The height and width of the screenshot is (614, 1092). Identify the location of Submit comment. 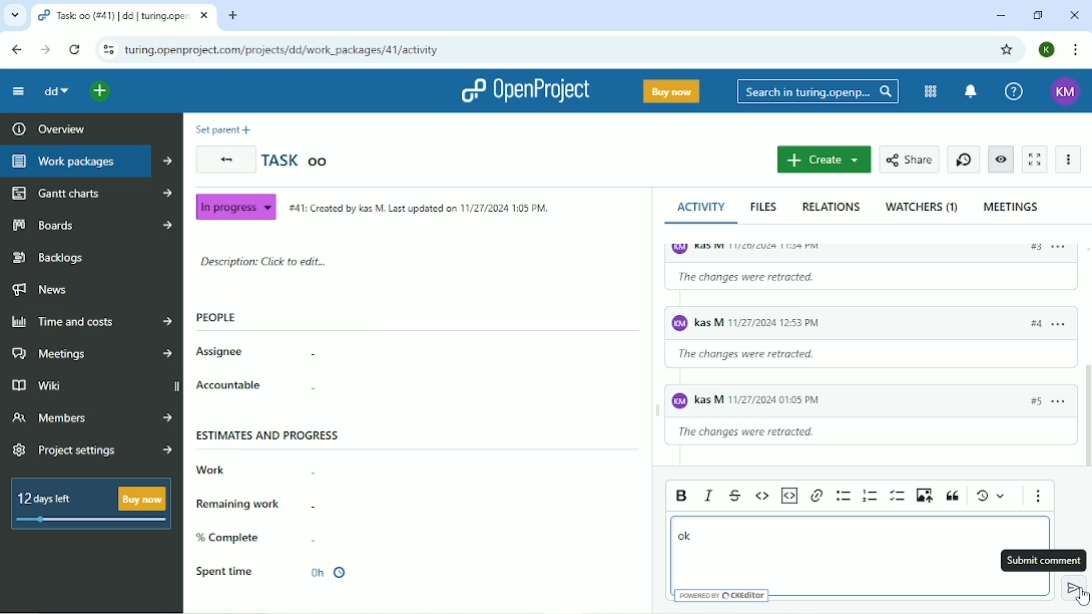
(1042, 560).